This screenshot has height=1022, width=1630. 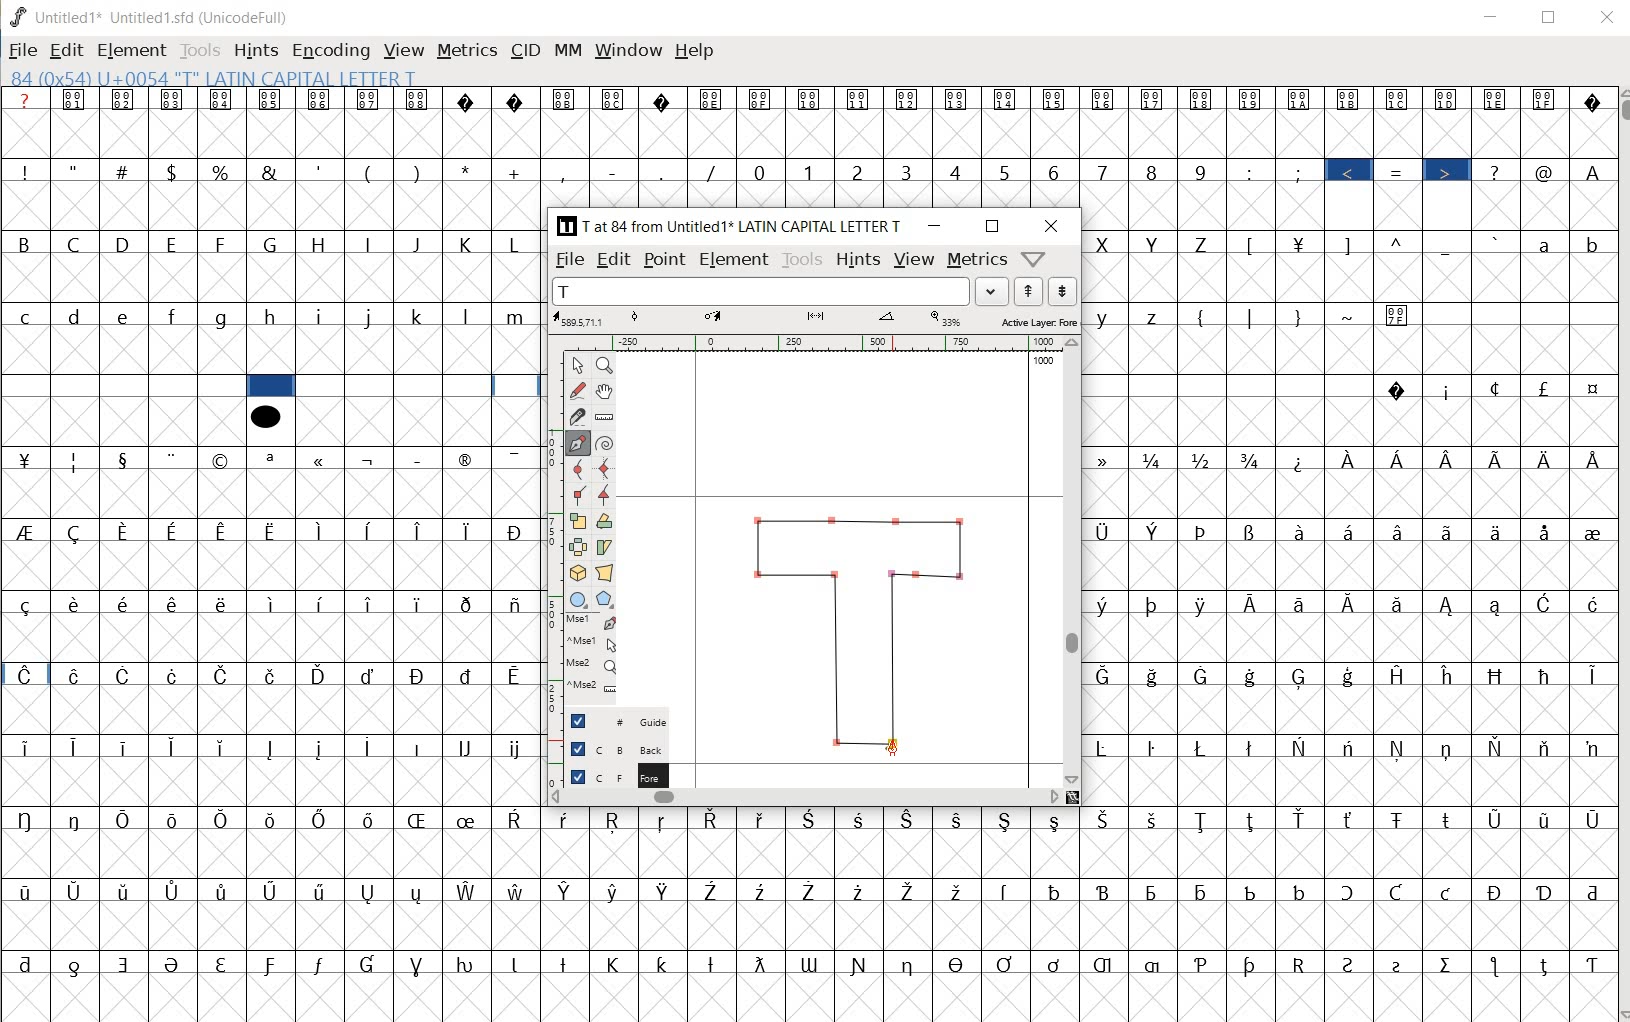 What do you see at coordinates (369, 675) in the screenshot?
I see `Symbol` at bounding box center [369, 675].